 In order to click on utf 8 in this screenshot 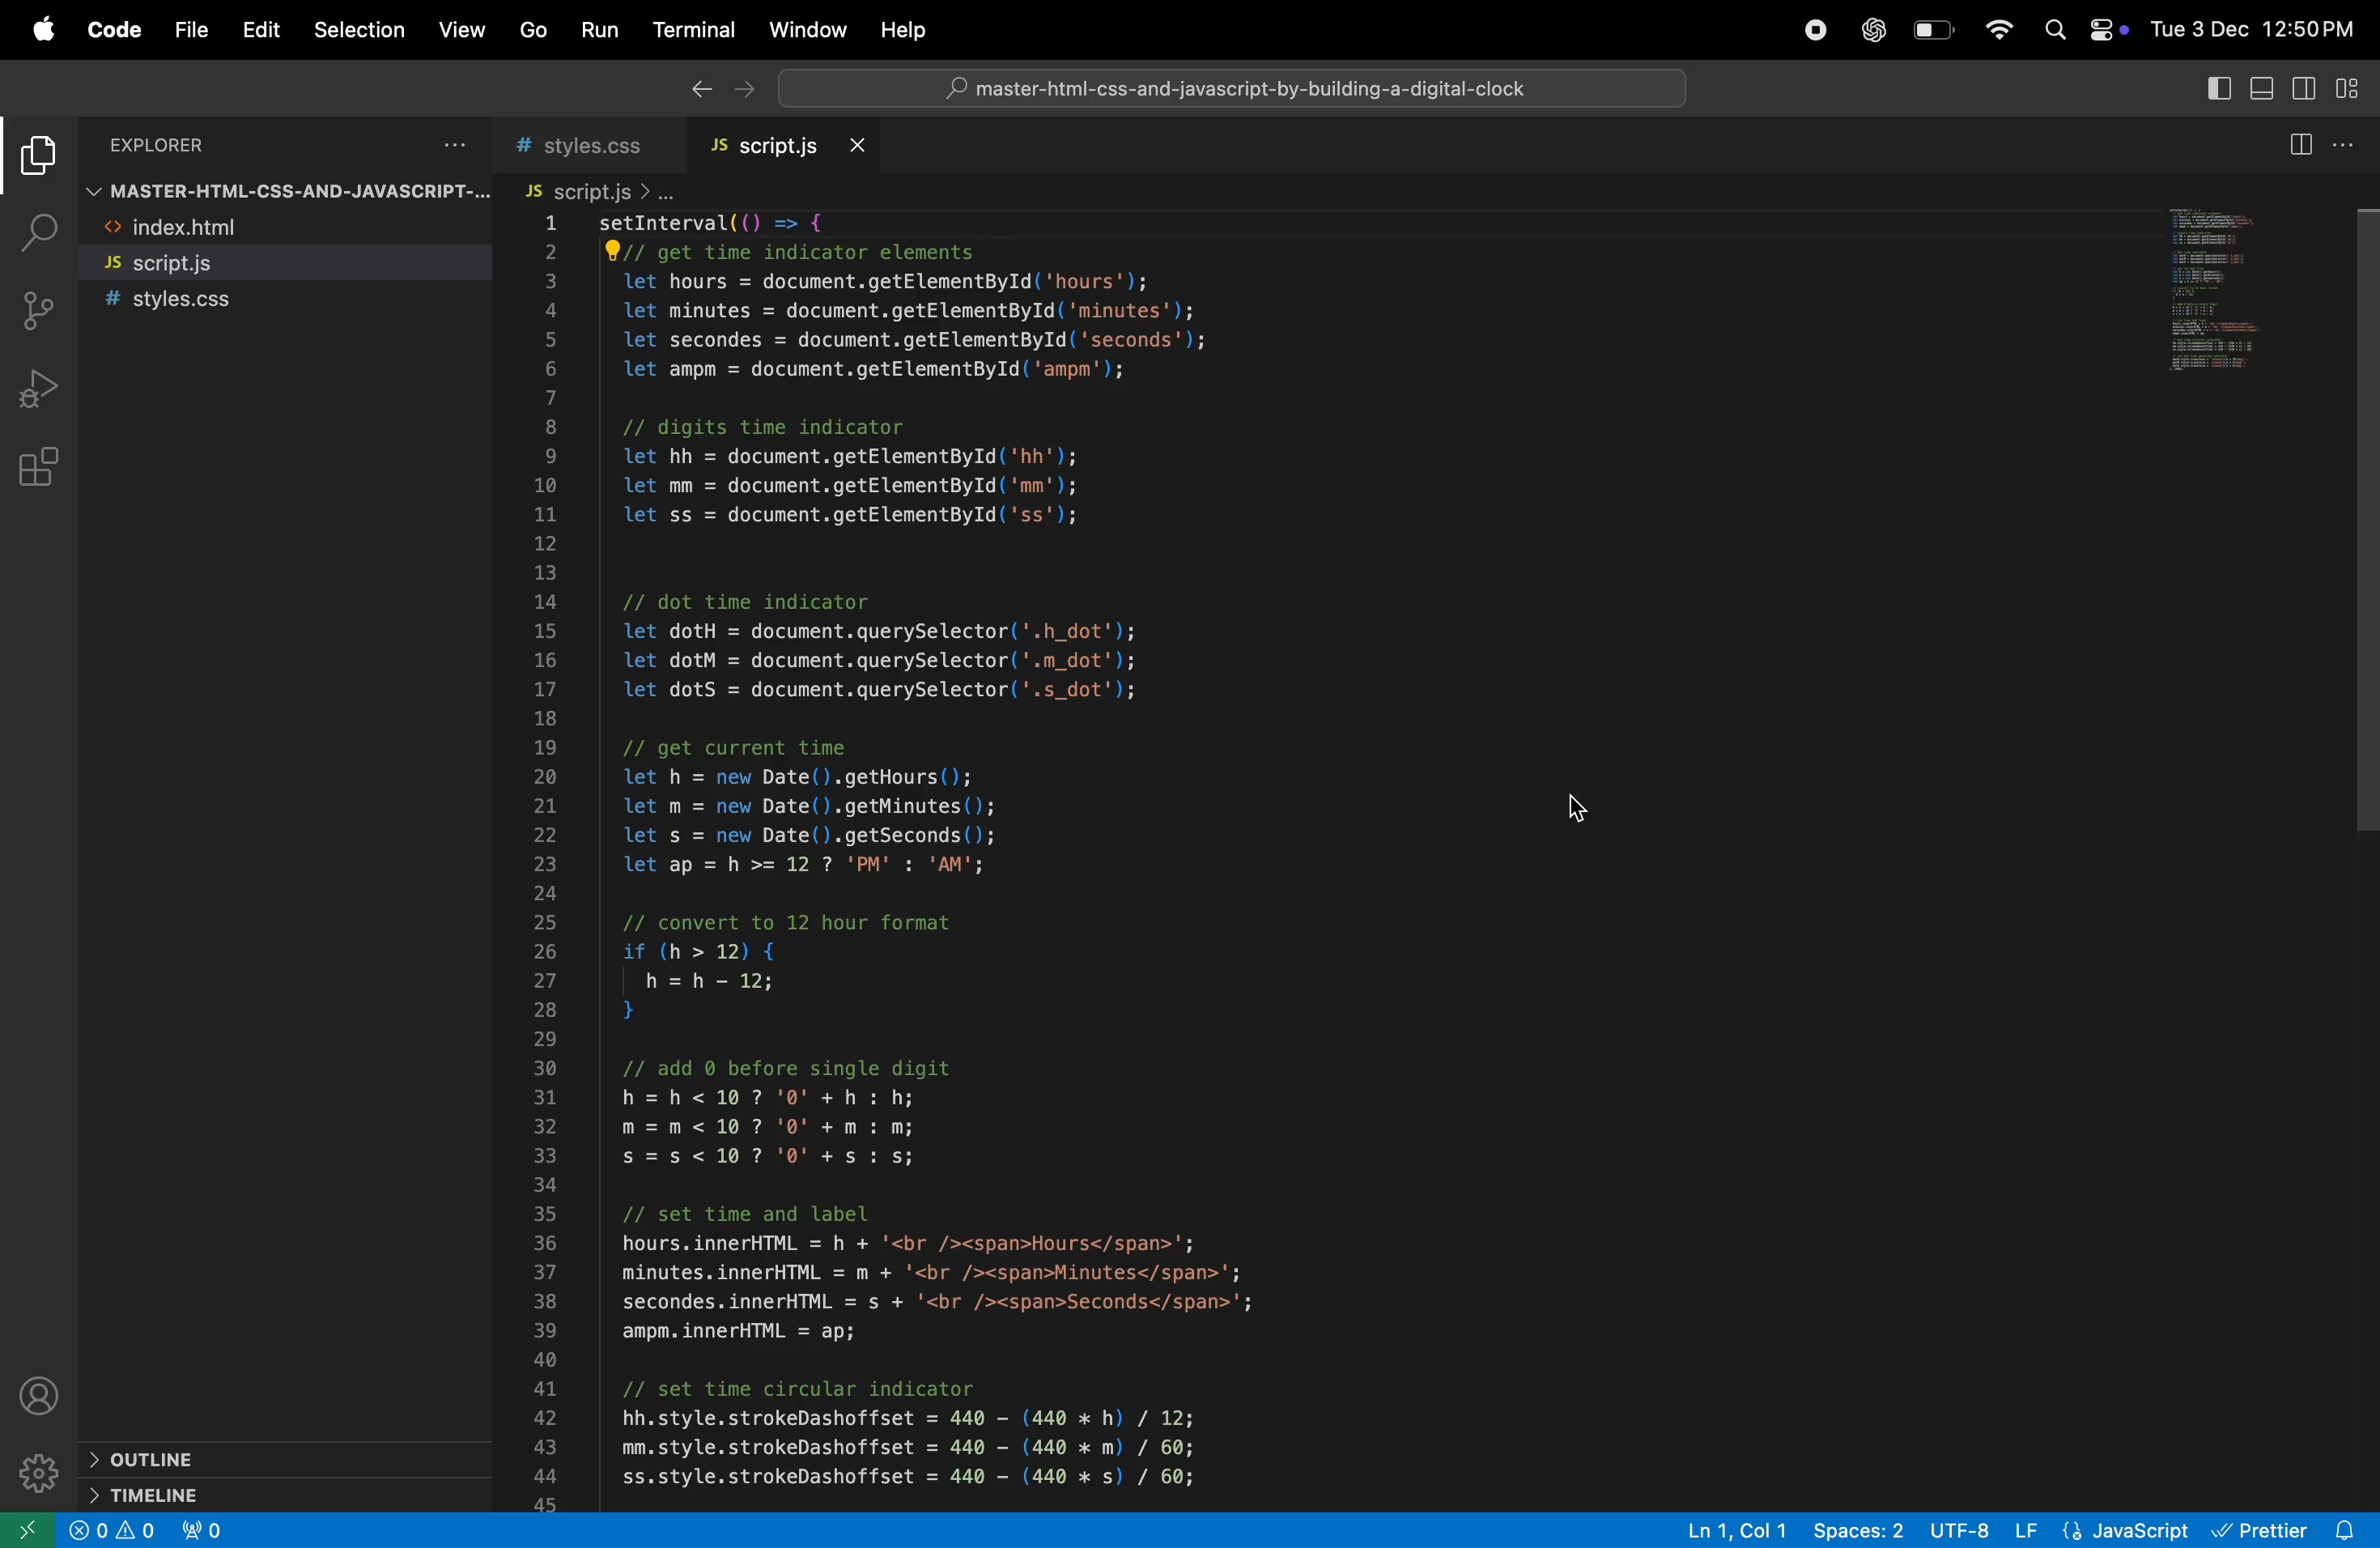, I will do `click(1964, 1531)`.